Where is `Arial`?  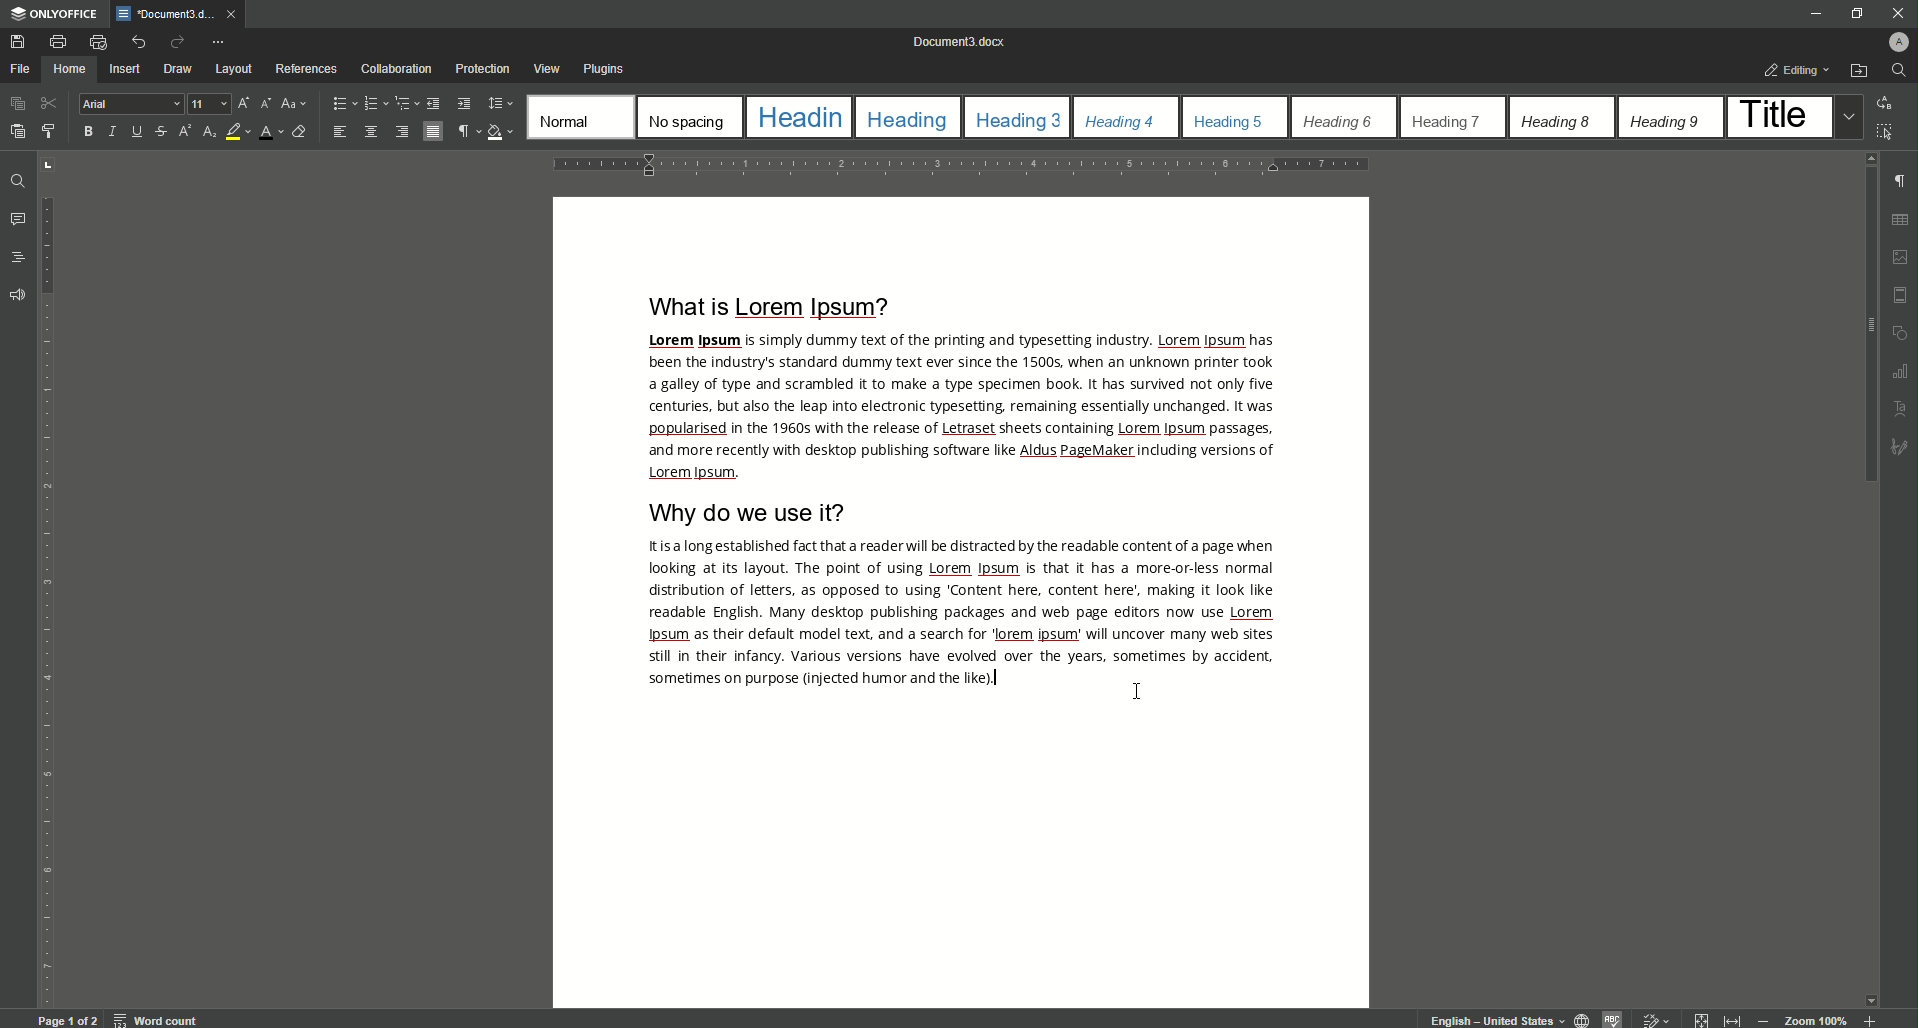
Arial is located at coordinates (131, 104).